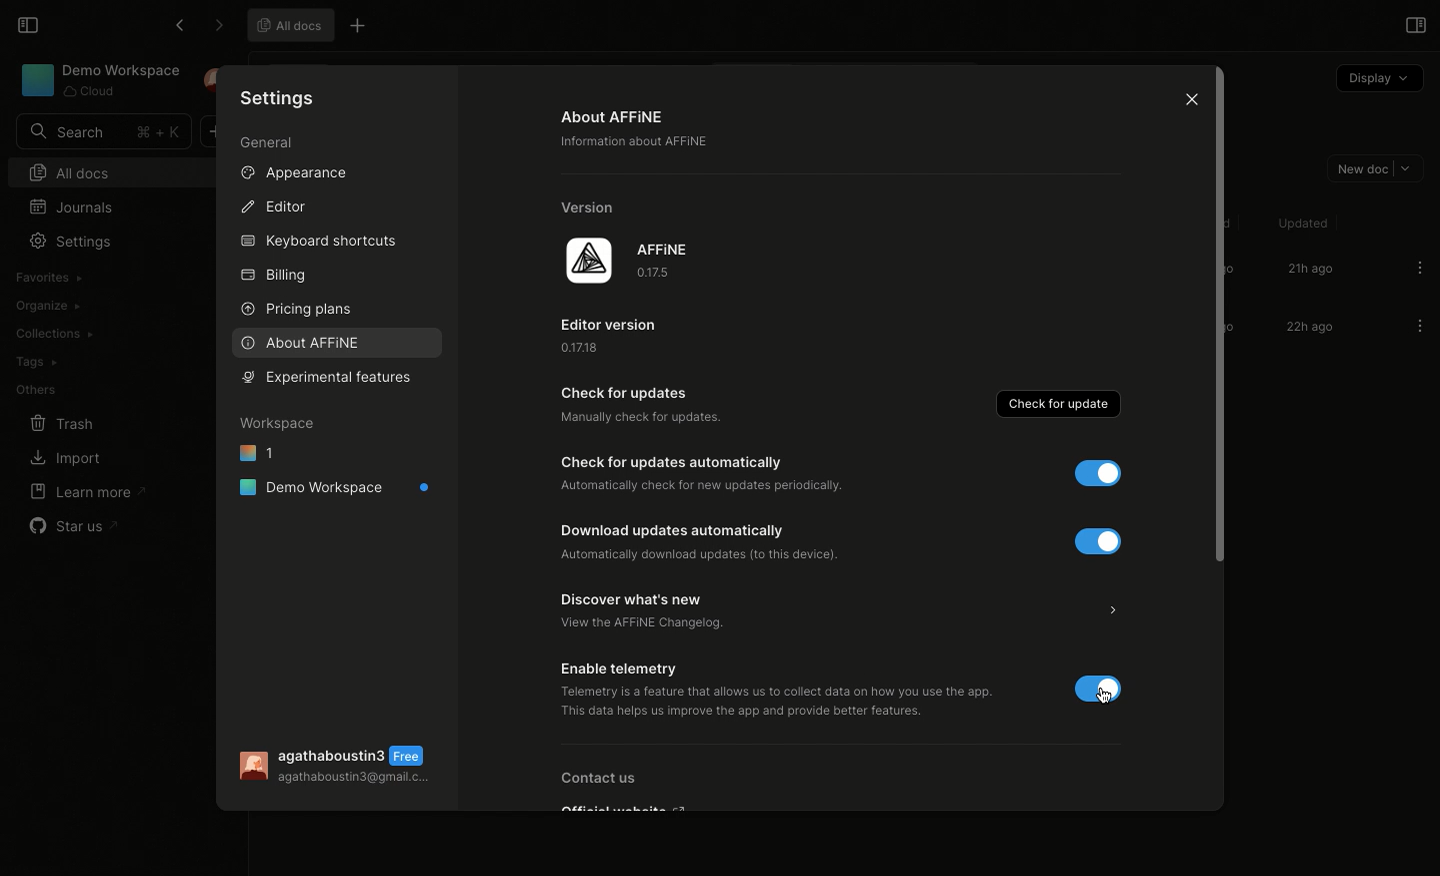 Image resolution: width=1440 pixels, height=876 pixels. What do you see at coordinates (1102, 699) in the screenshot?
I see `cursor` at bounding box center [1102, 699].